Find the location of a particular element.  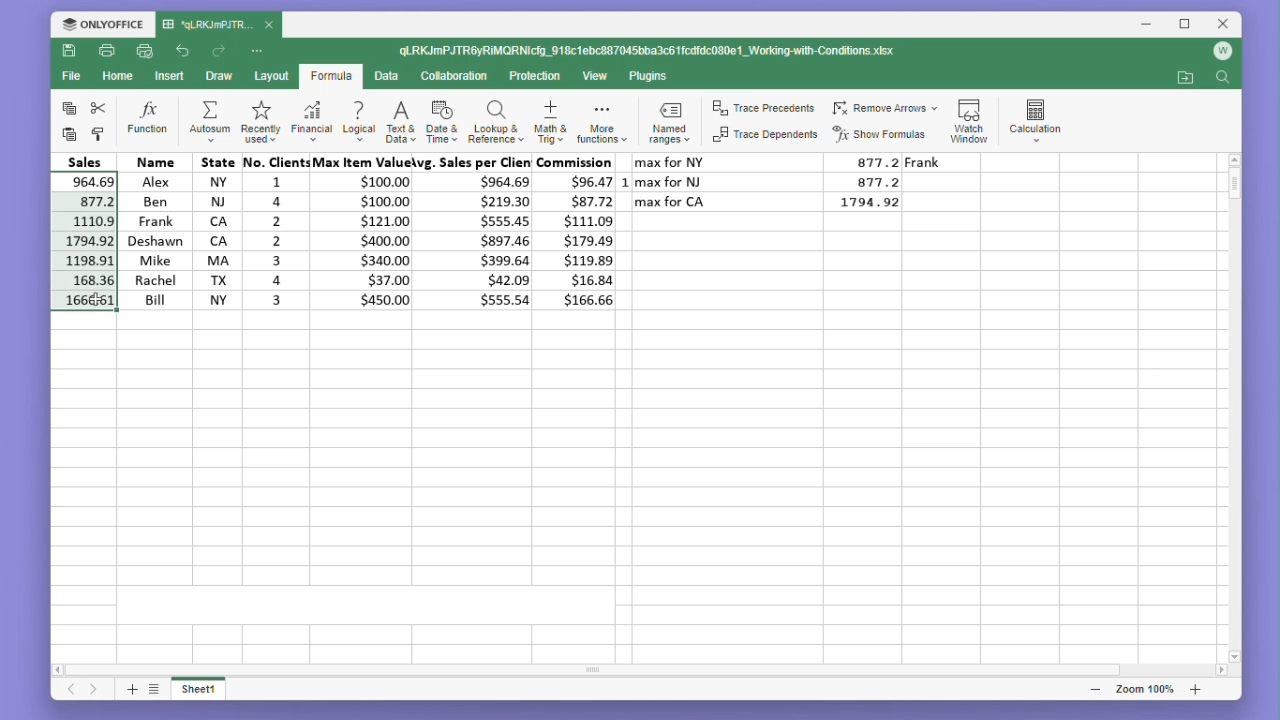

Print file is located at coordinates (106, 50).